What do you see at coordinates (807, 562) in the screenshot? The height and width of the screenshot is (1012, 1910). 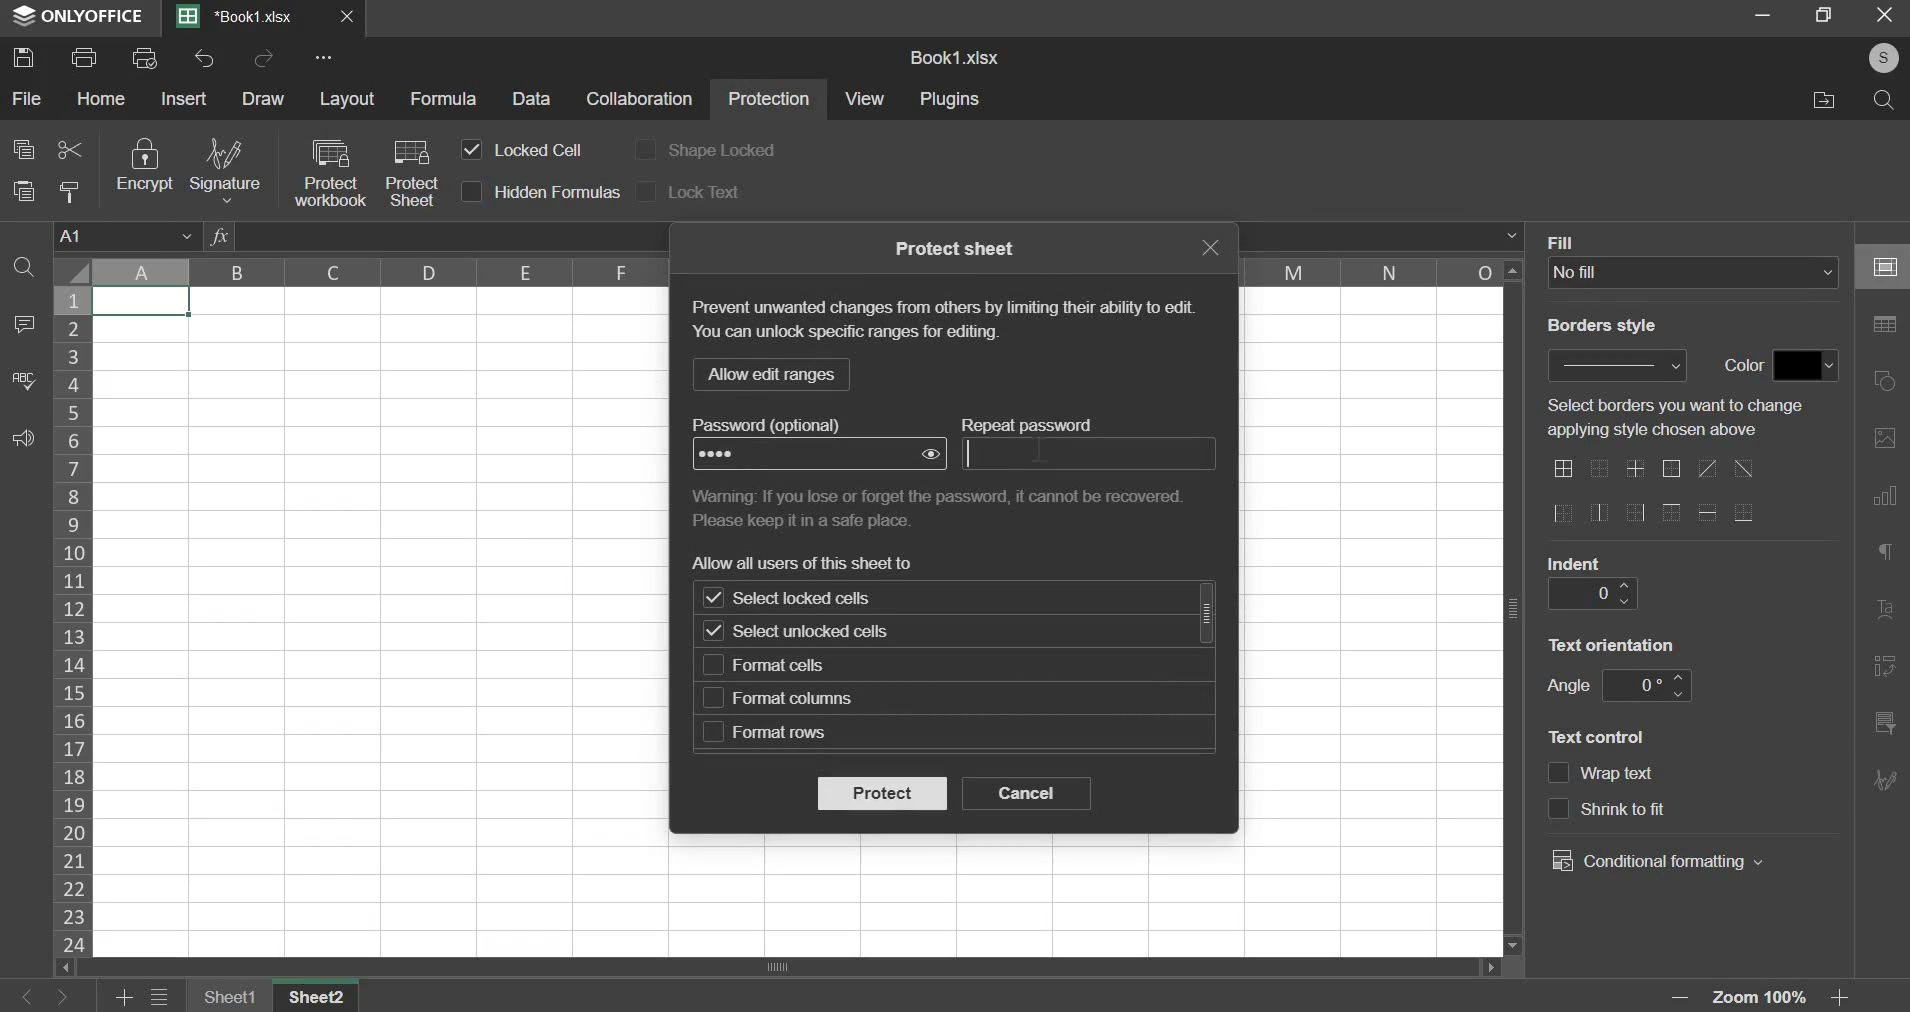 I see `text` at bounding box center [807, 562].